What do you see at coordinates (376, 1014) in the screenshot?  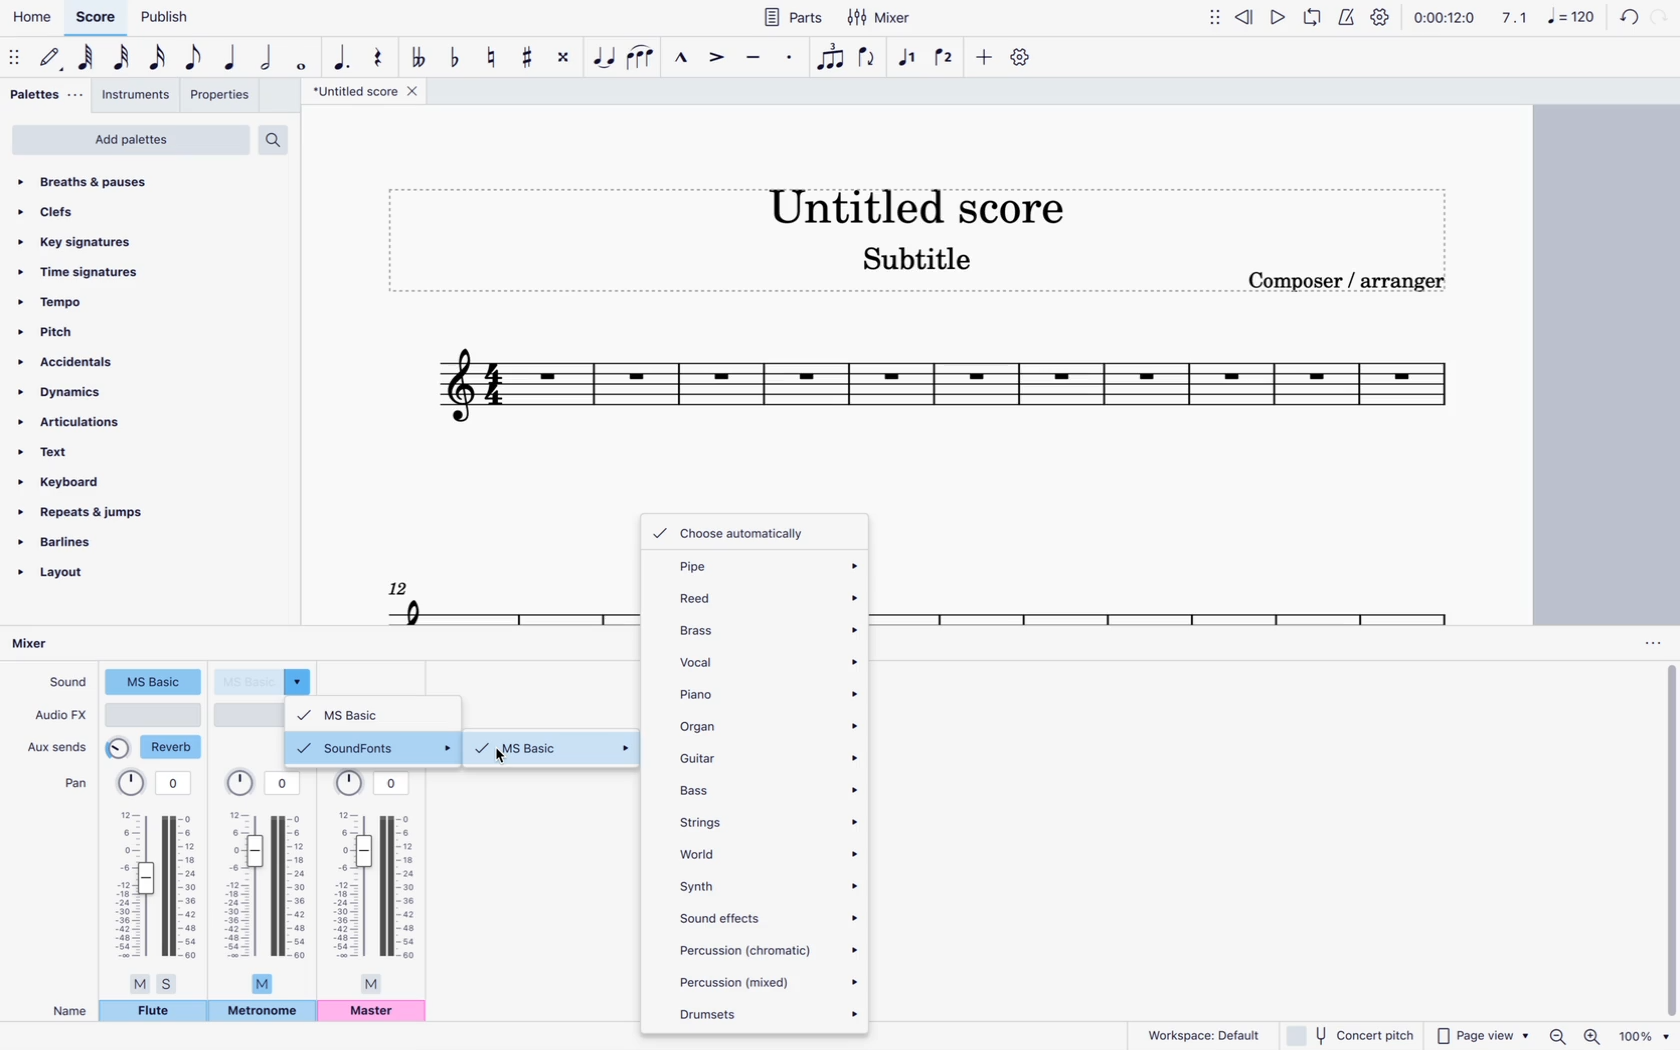 I see `master` at bounding box center [376, 1014].